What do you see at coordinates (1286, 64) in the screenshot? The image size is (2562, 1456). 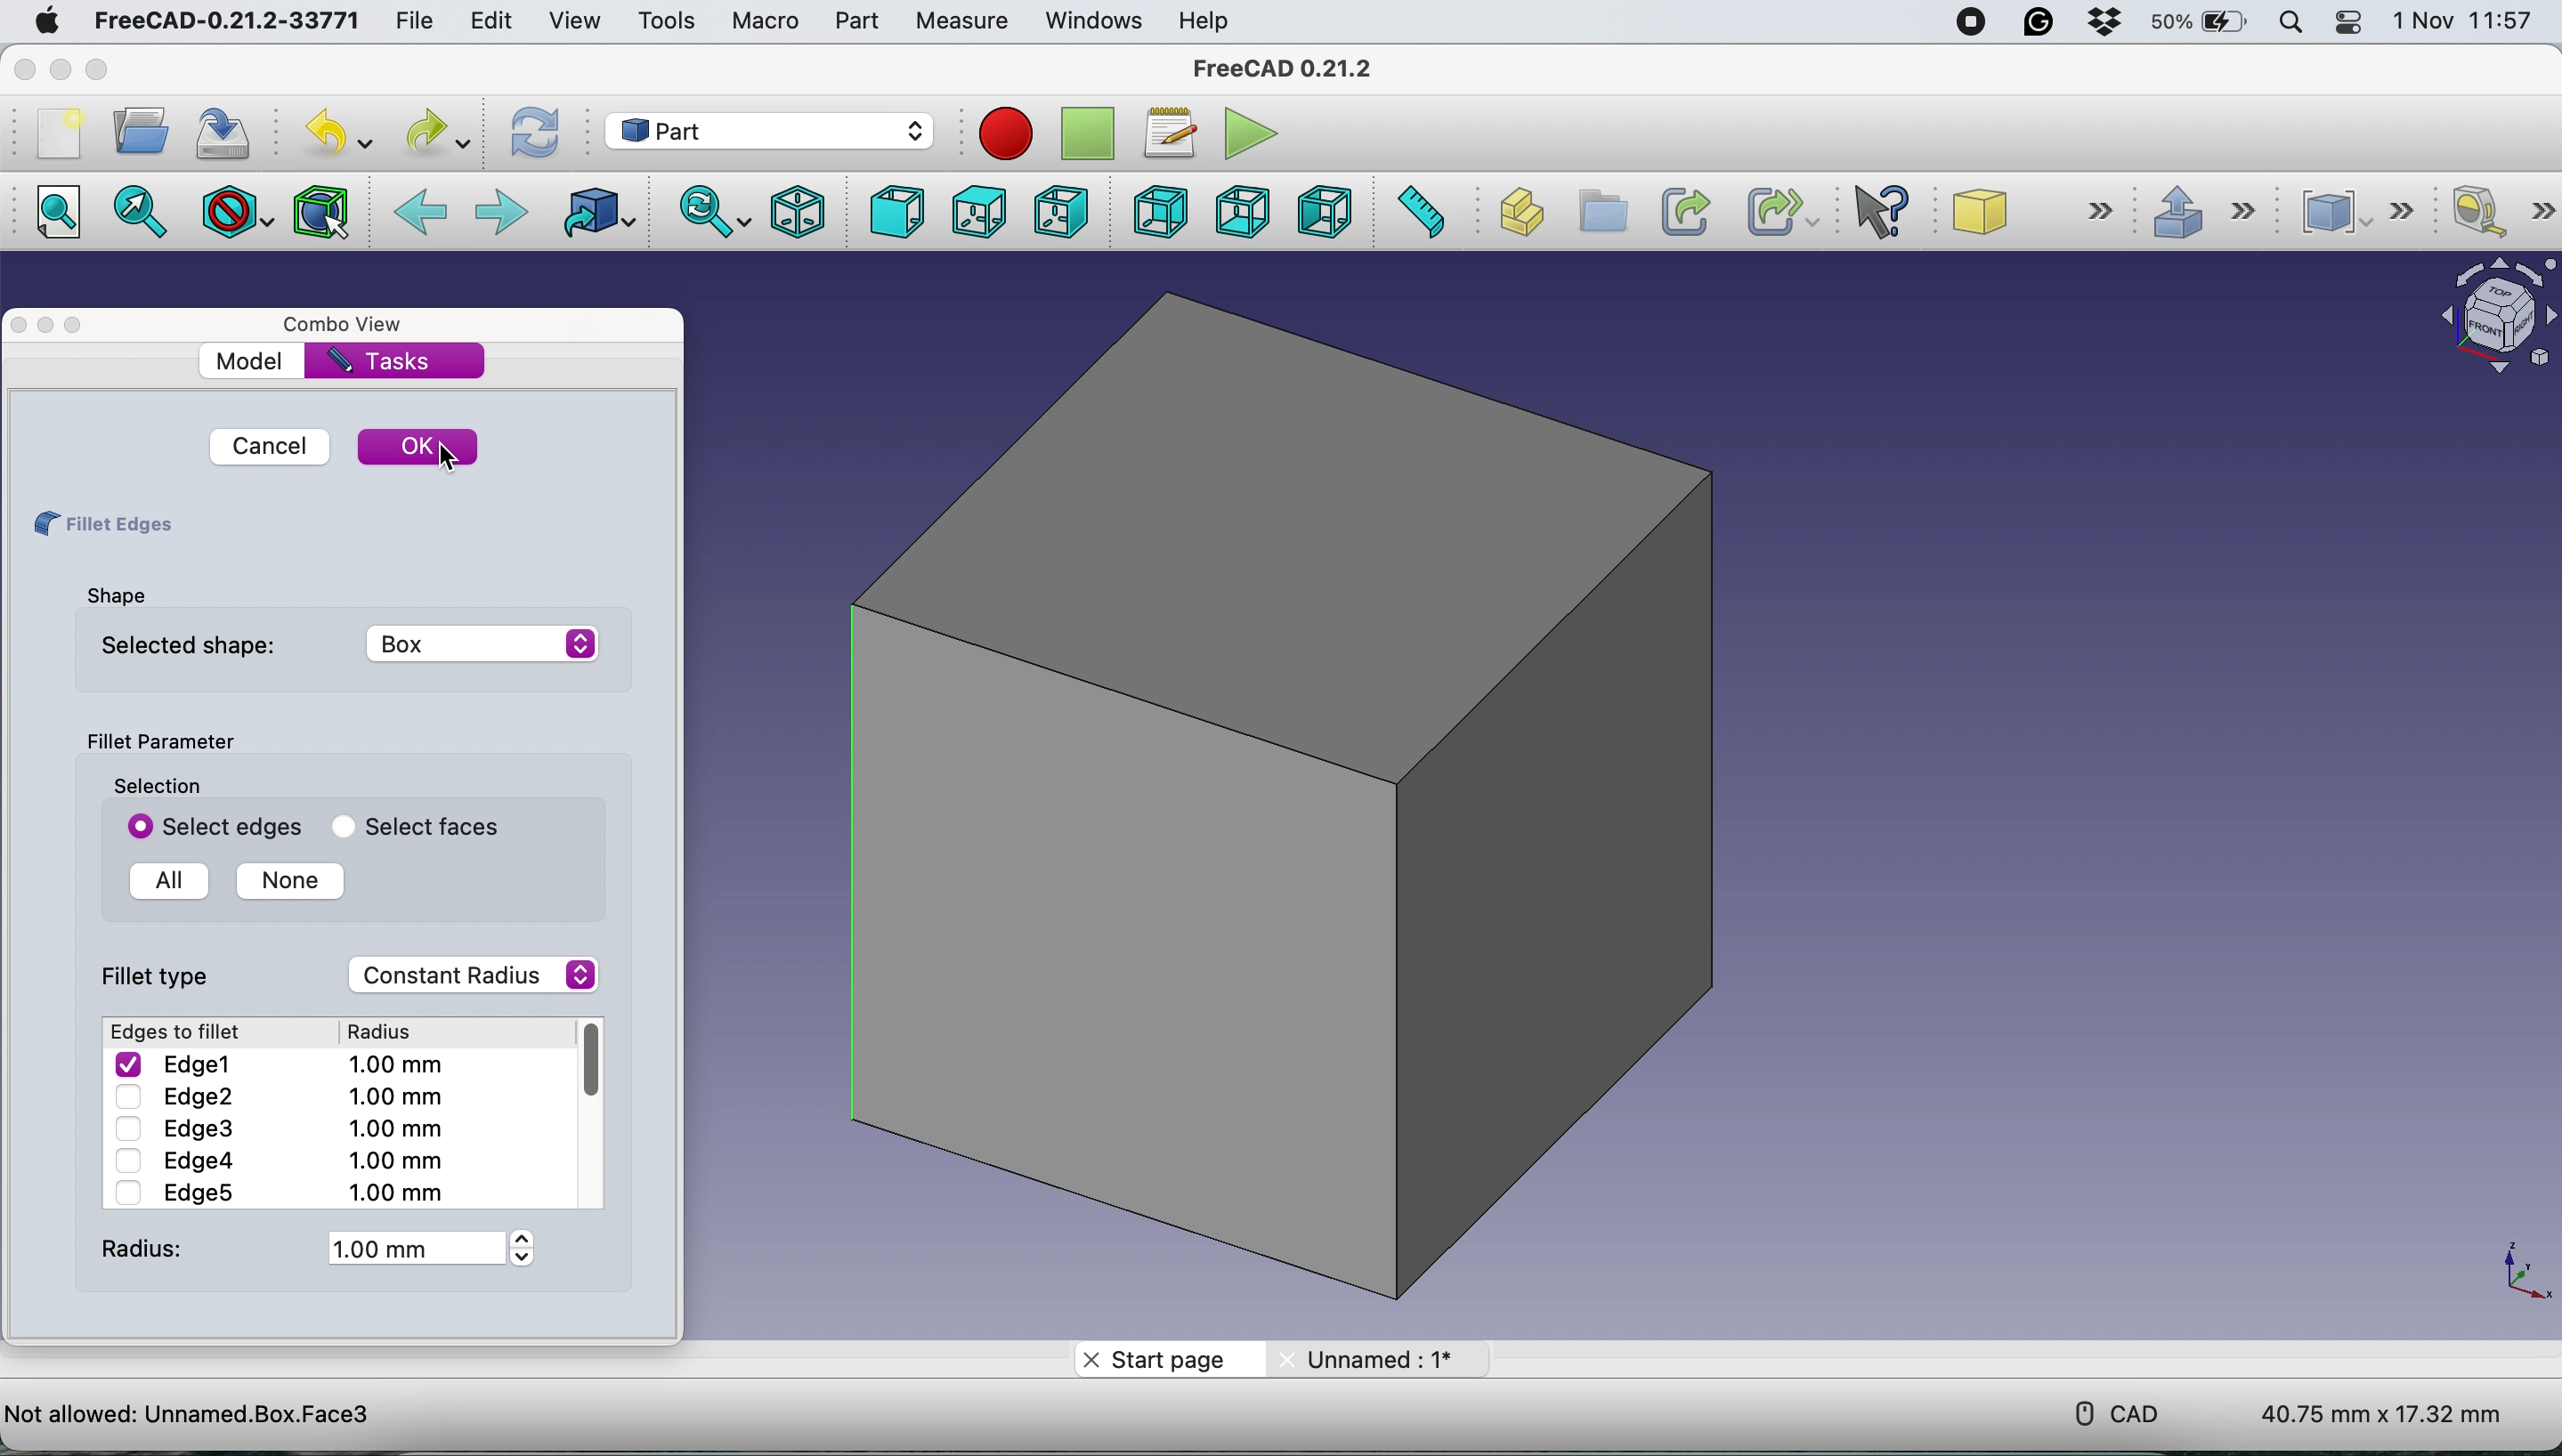 I see `freecad 0.21.2` at bounding box center [1286, 64].